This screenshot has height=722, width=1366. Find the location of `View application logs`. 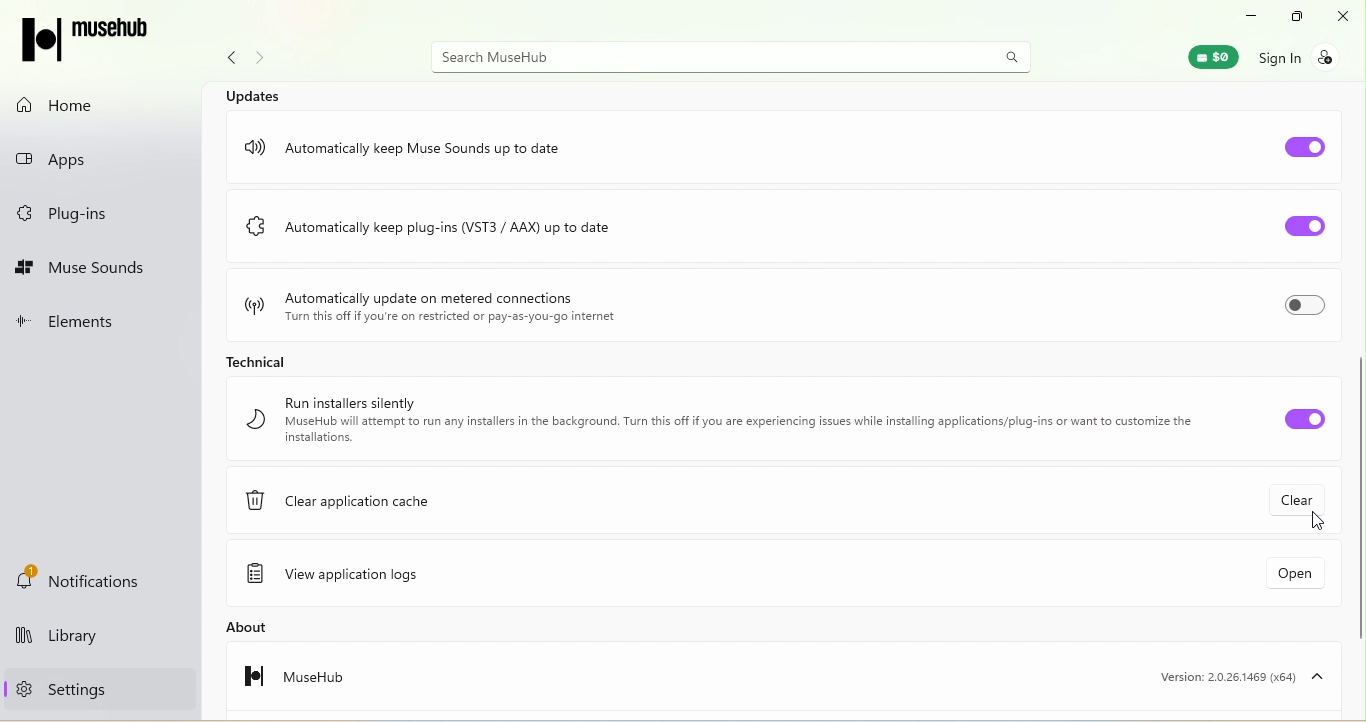

View application logs is located at coordinates (347, 576).